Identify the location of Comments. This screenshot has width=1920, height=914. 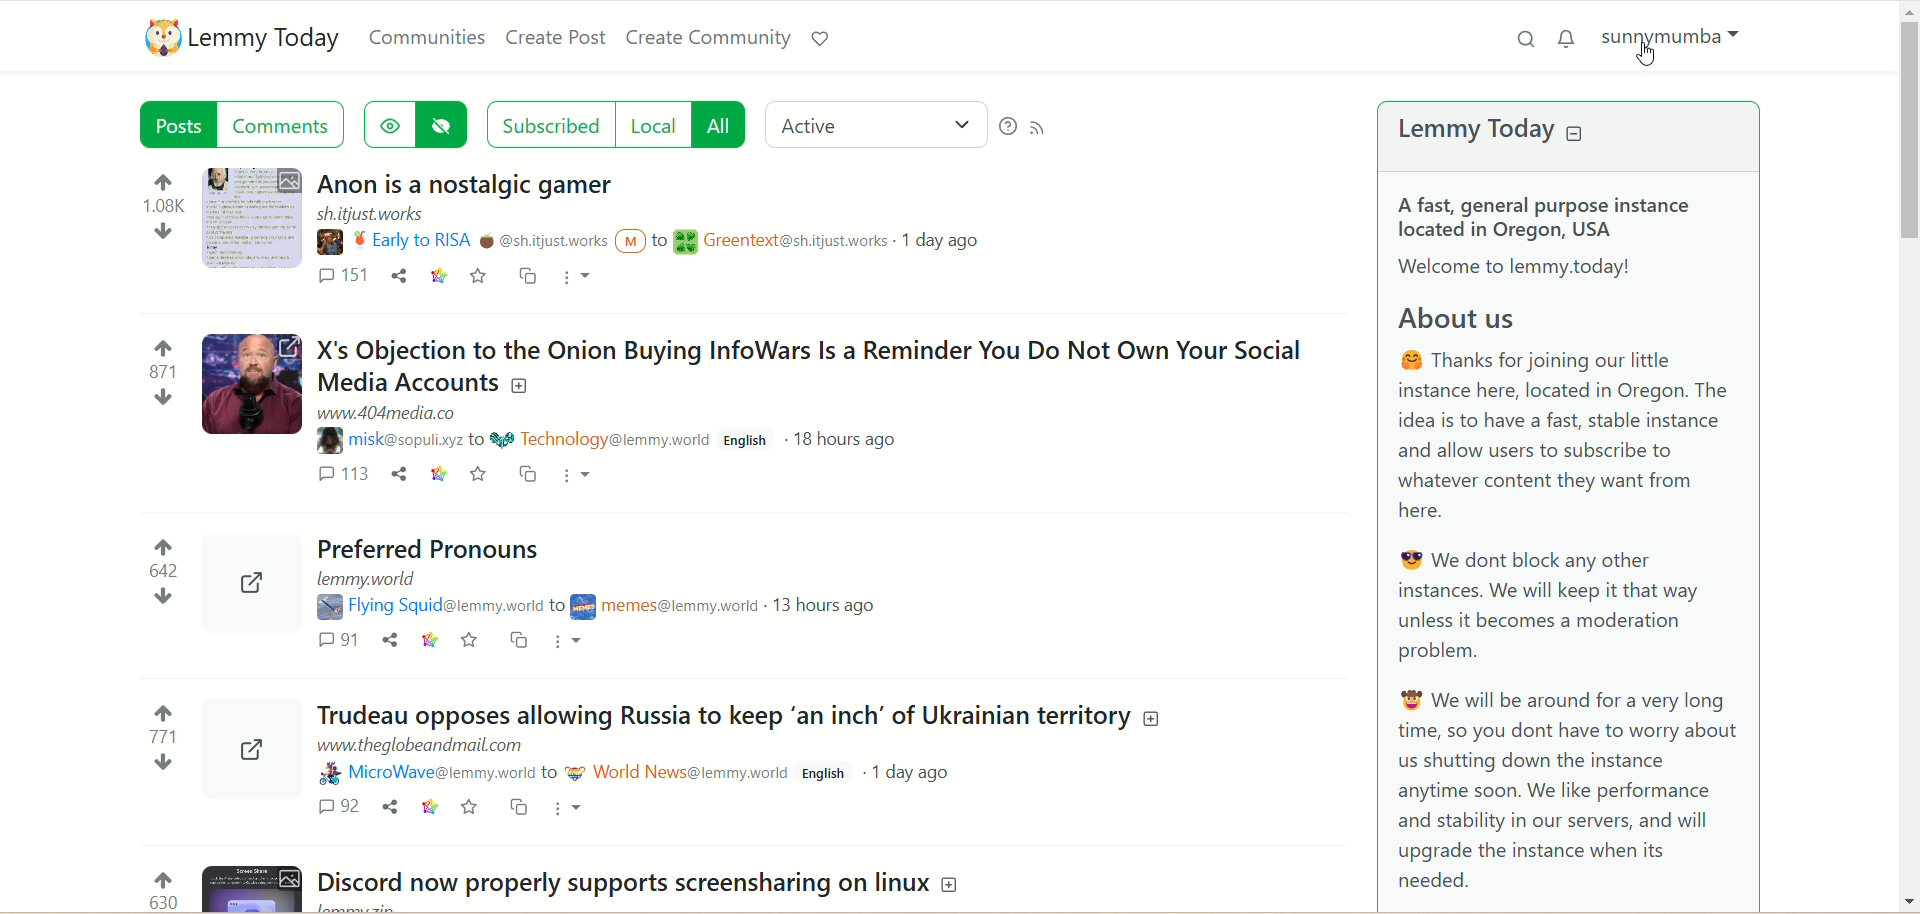
(333, 806).